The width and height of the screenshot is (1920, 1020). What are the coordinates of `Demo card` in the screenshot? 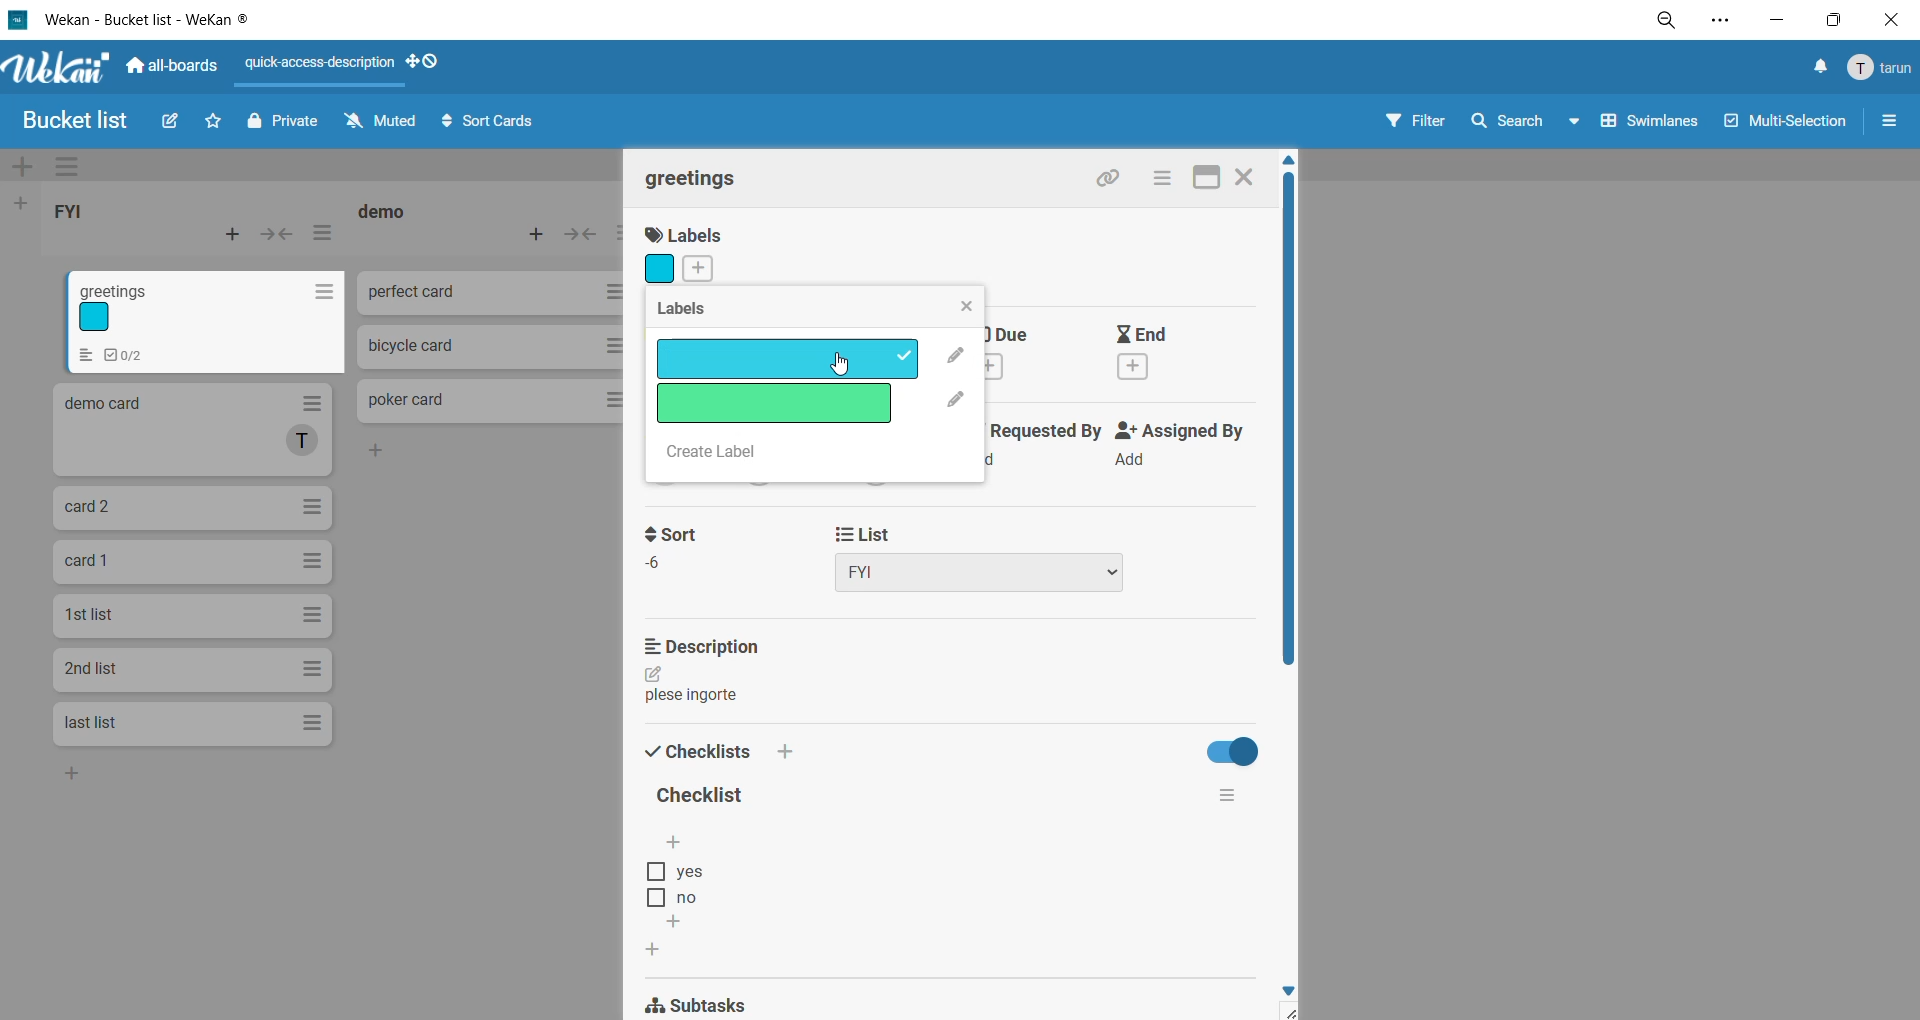 It's located at (191, 430).